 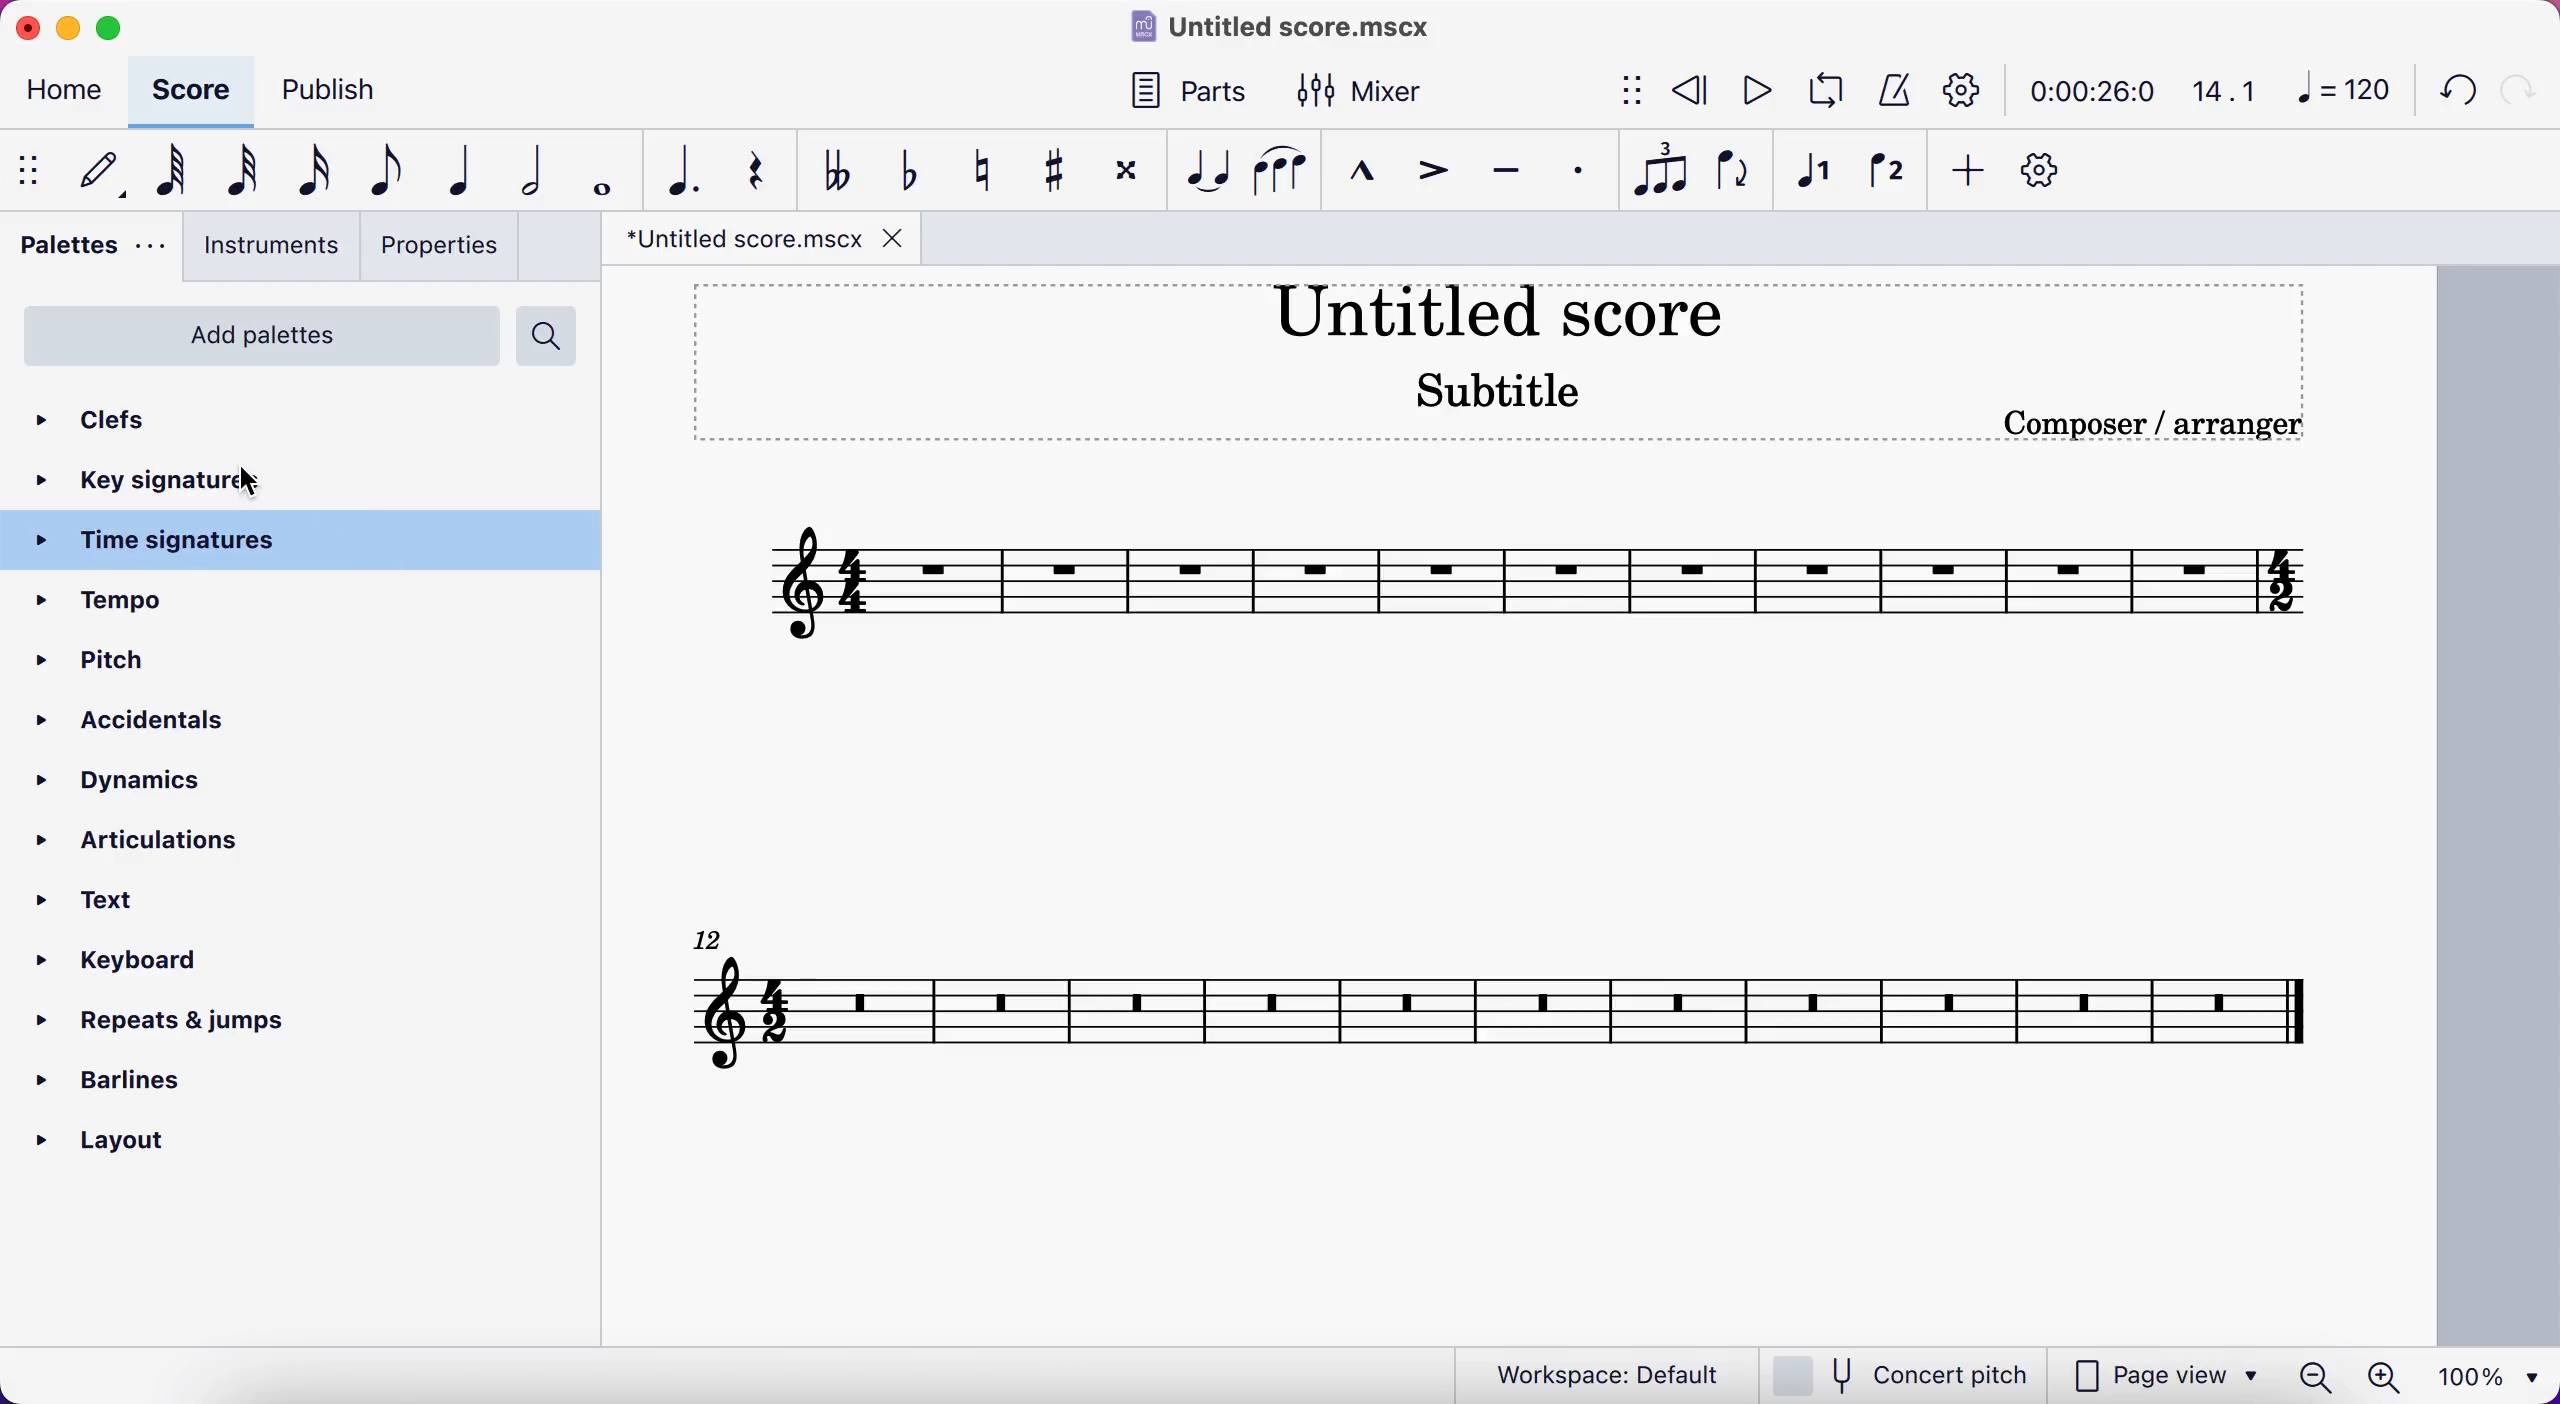 What do you see at coordinates (1970, 169) in the screenshot?
I see `add` at bounding box center [1970, 169].